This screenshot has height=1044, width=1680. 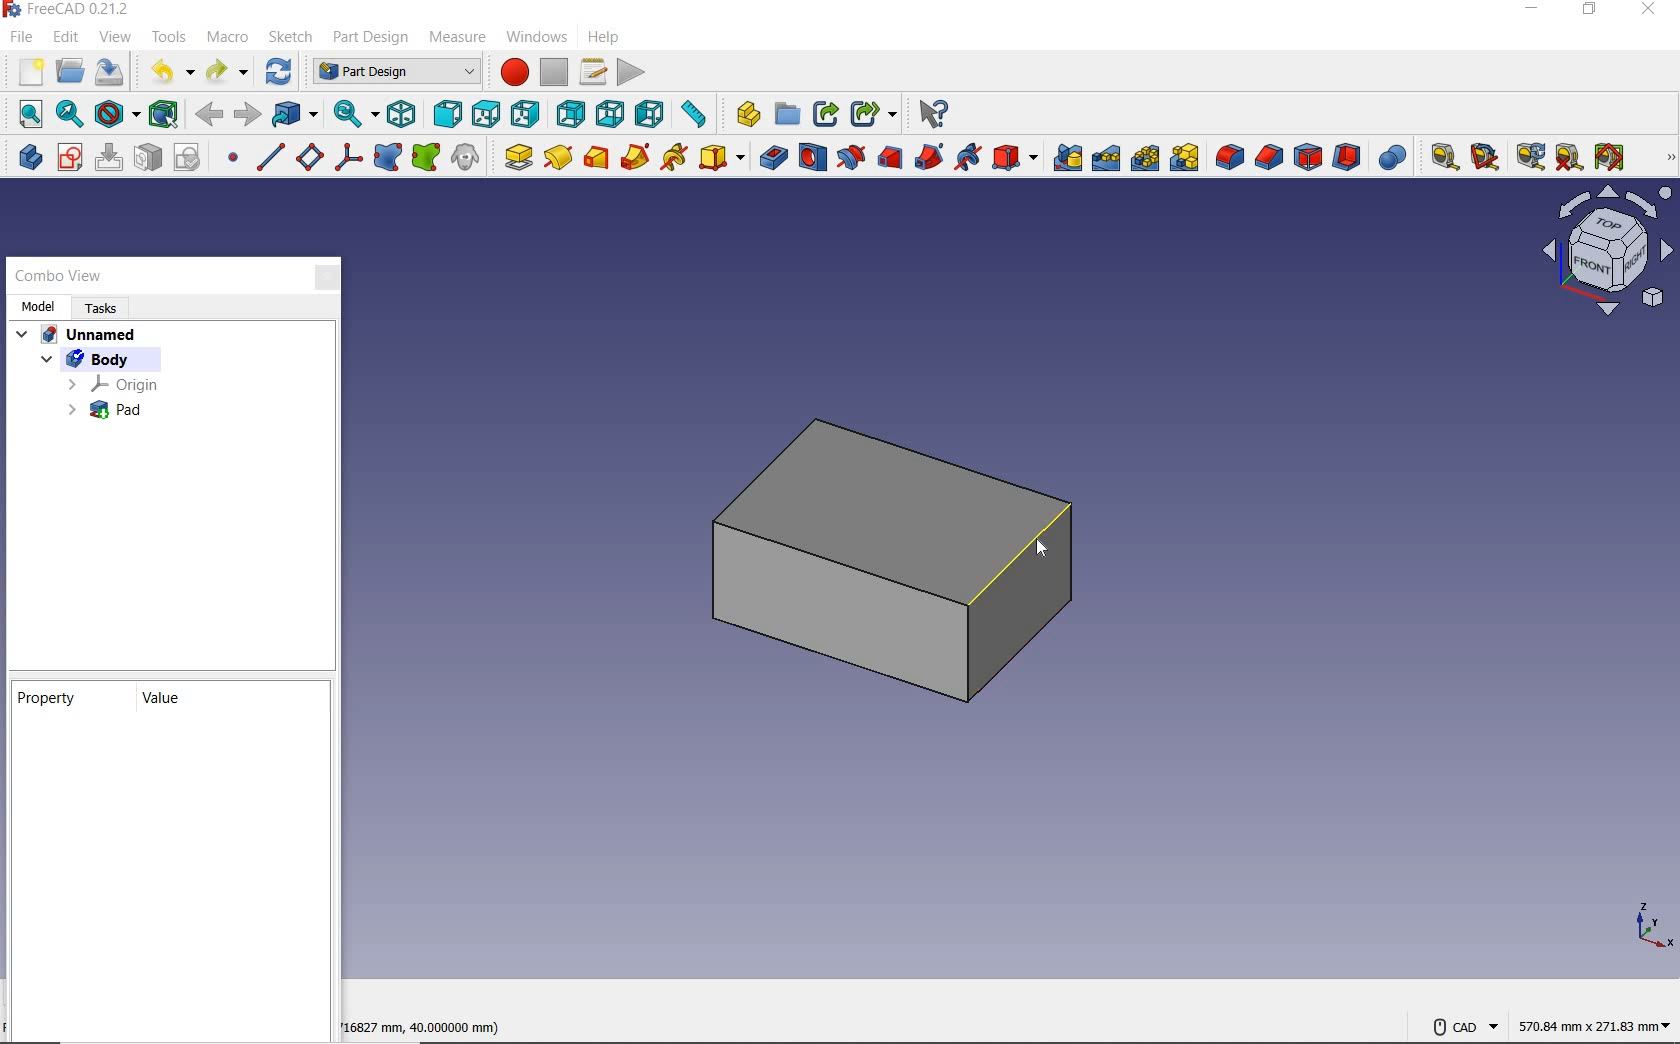 I want to click on xyz view, so click(x=1650, y=925).